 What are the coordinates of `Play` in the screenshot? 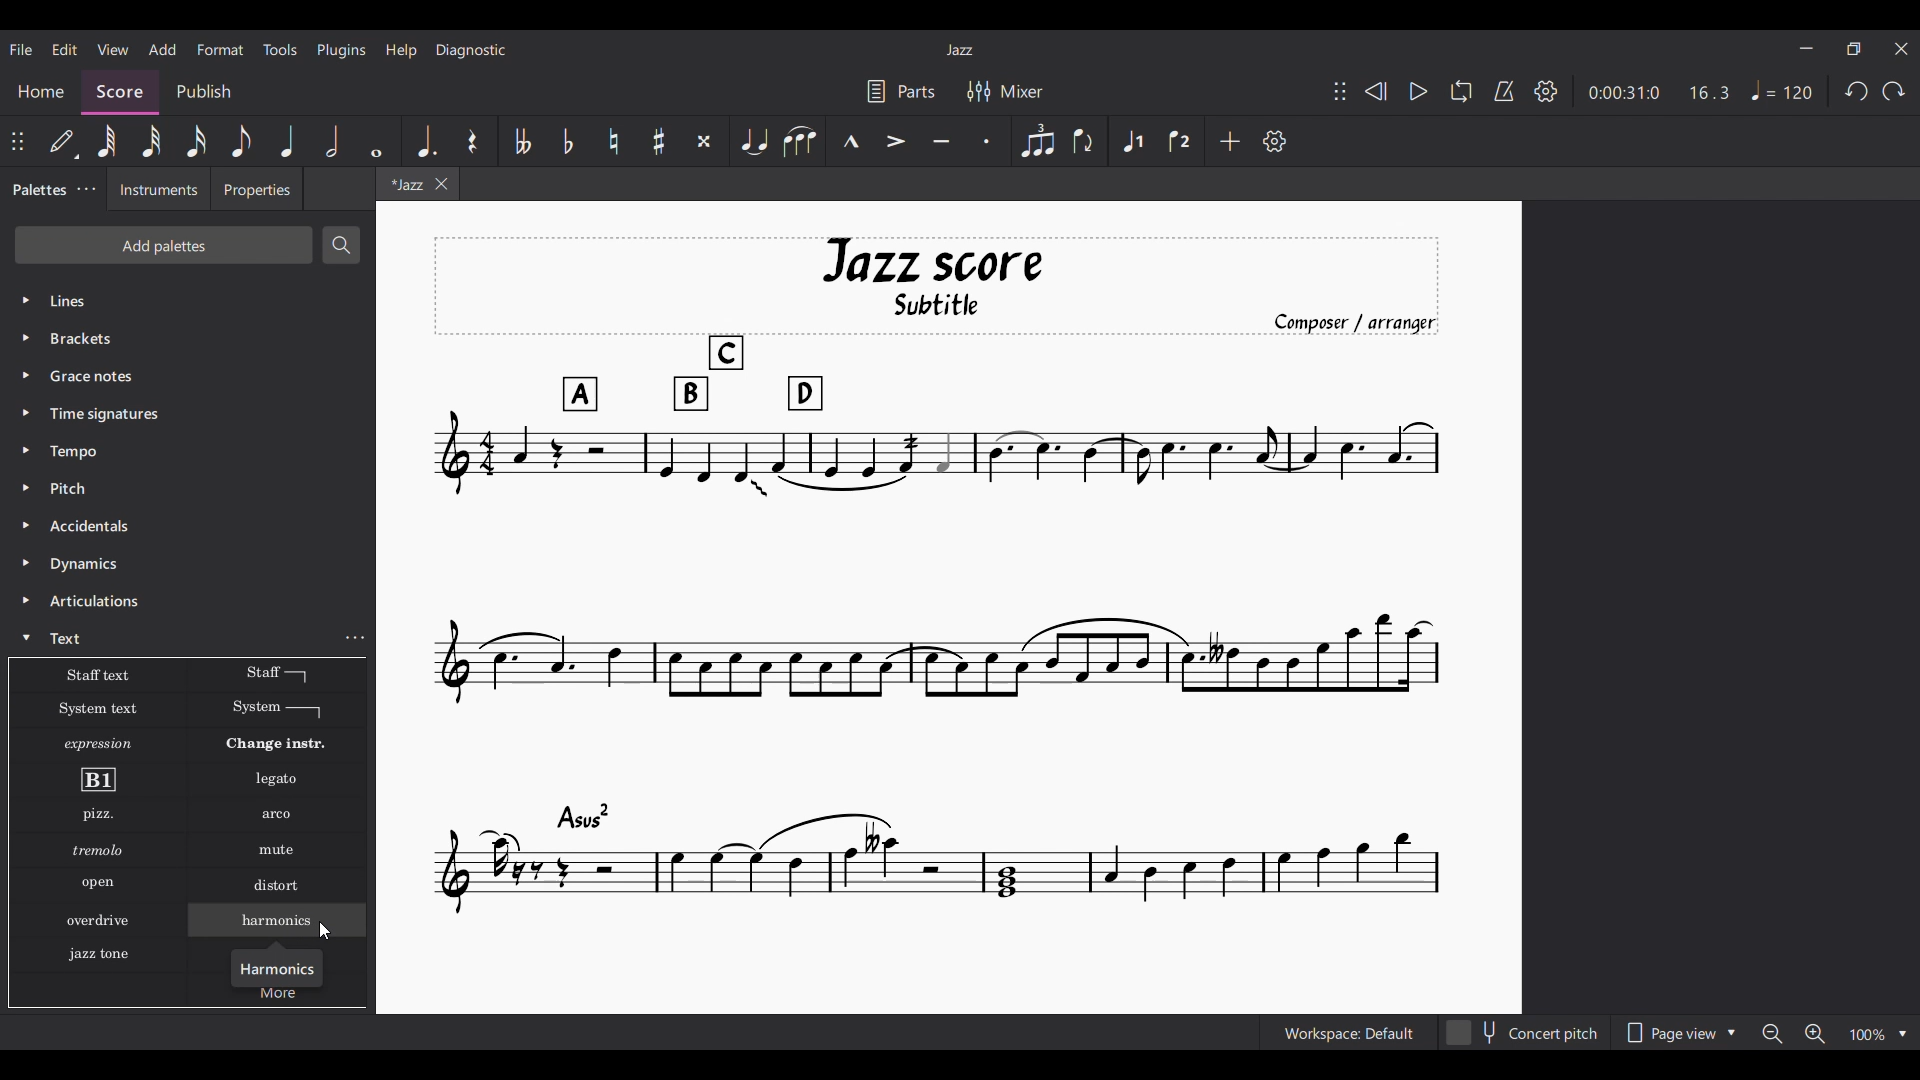 It's located at (1419, 91).